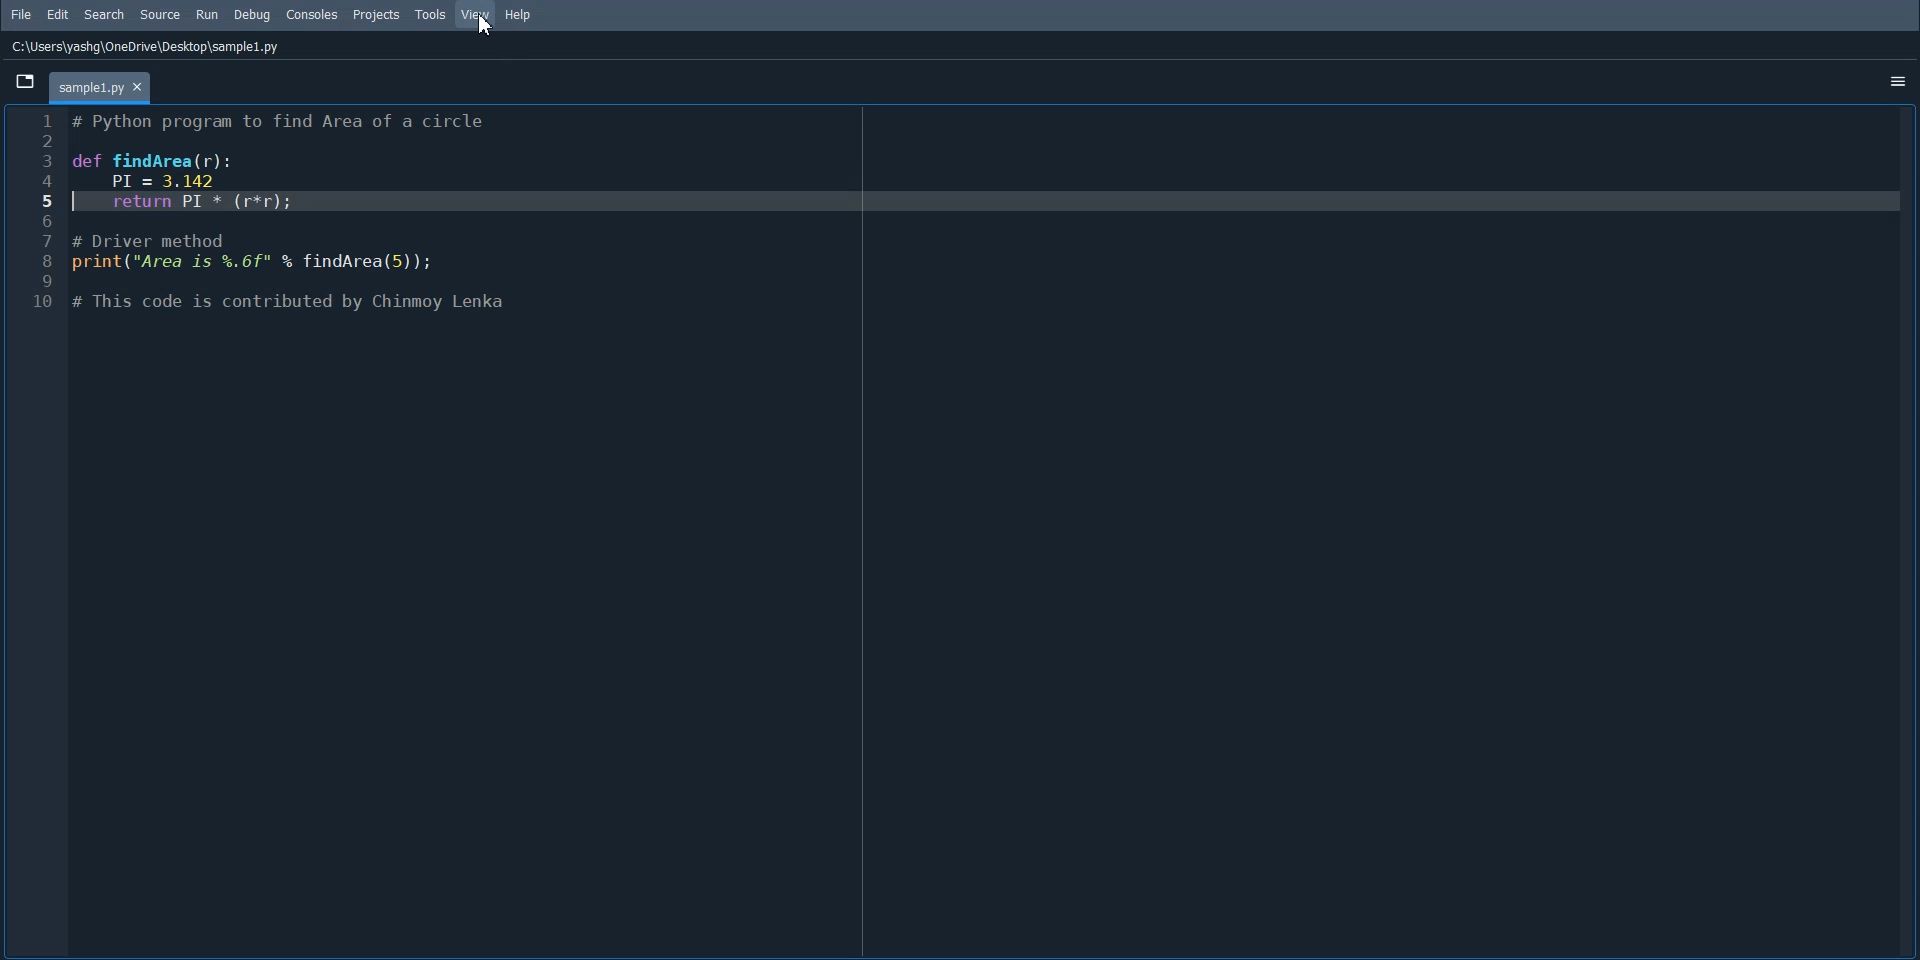  Describe the element at coordinates (519, 16) in the screenshot. I see `Help` at that location.